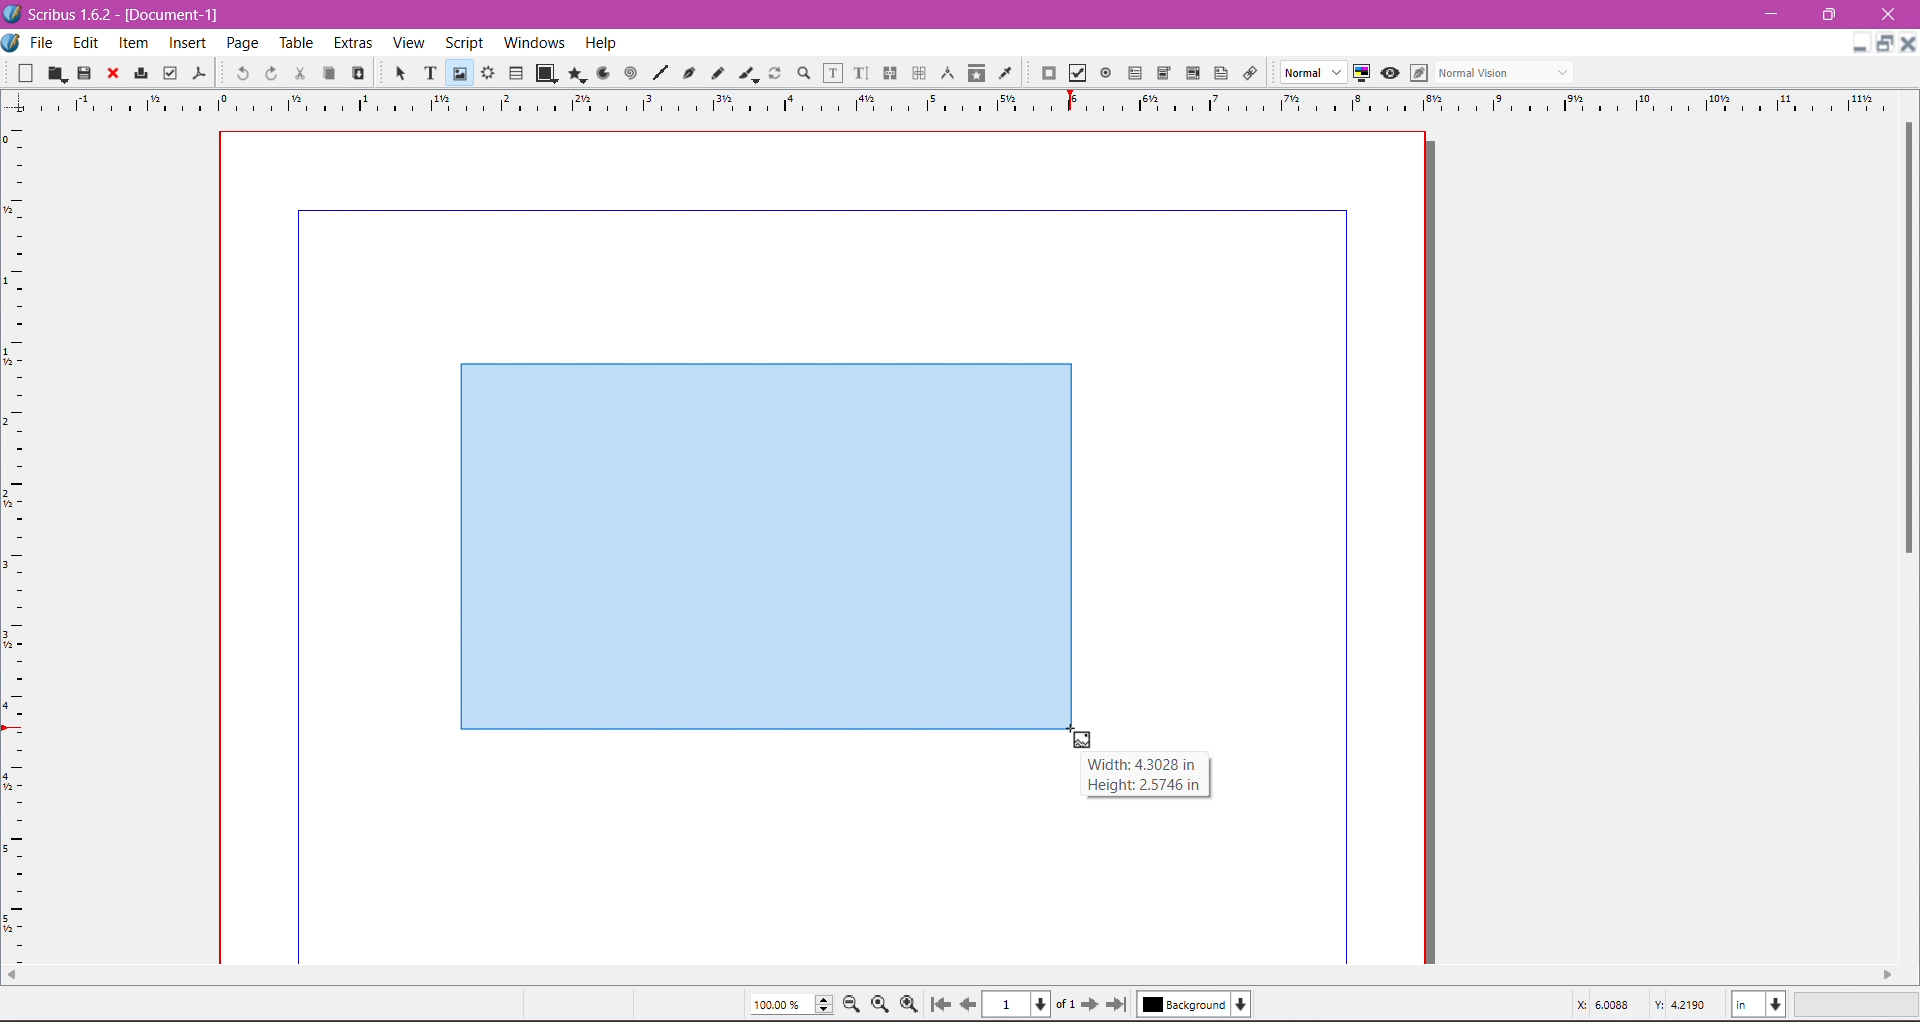 Image resolution: width=1920 pixels, height=1022 pixels. I want to click on C, so click(1887, 15).